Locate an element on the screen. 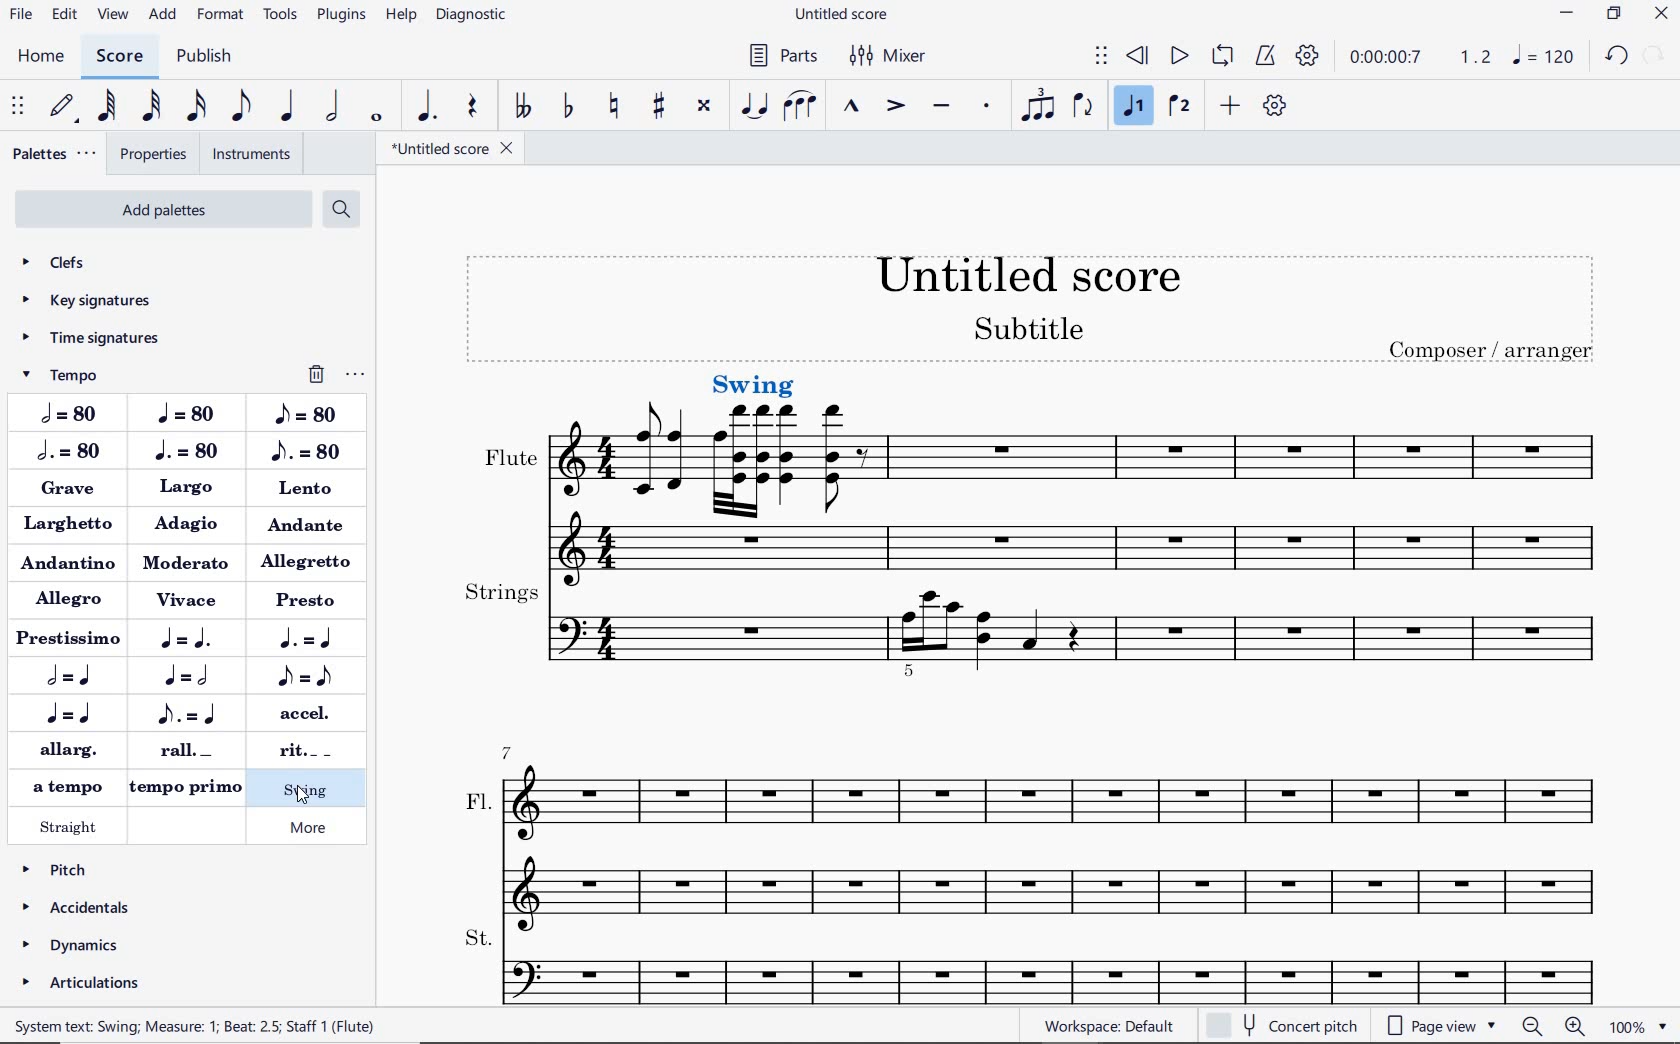  A TEMPO is located at coordinates (63, 784).